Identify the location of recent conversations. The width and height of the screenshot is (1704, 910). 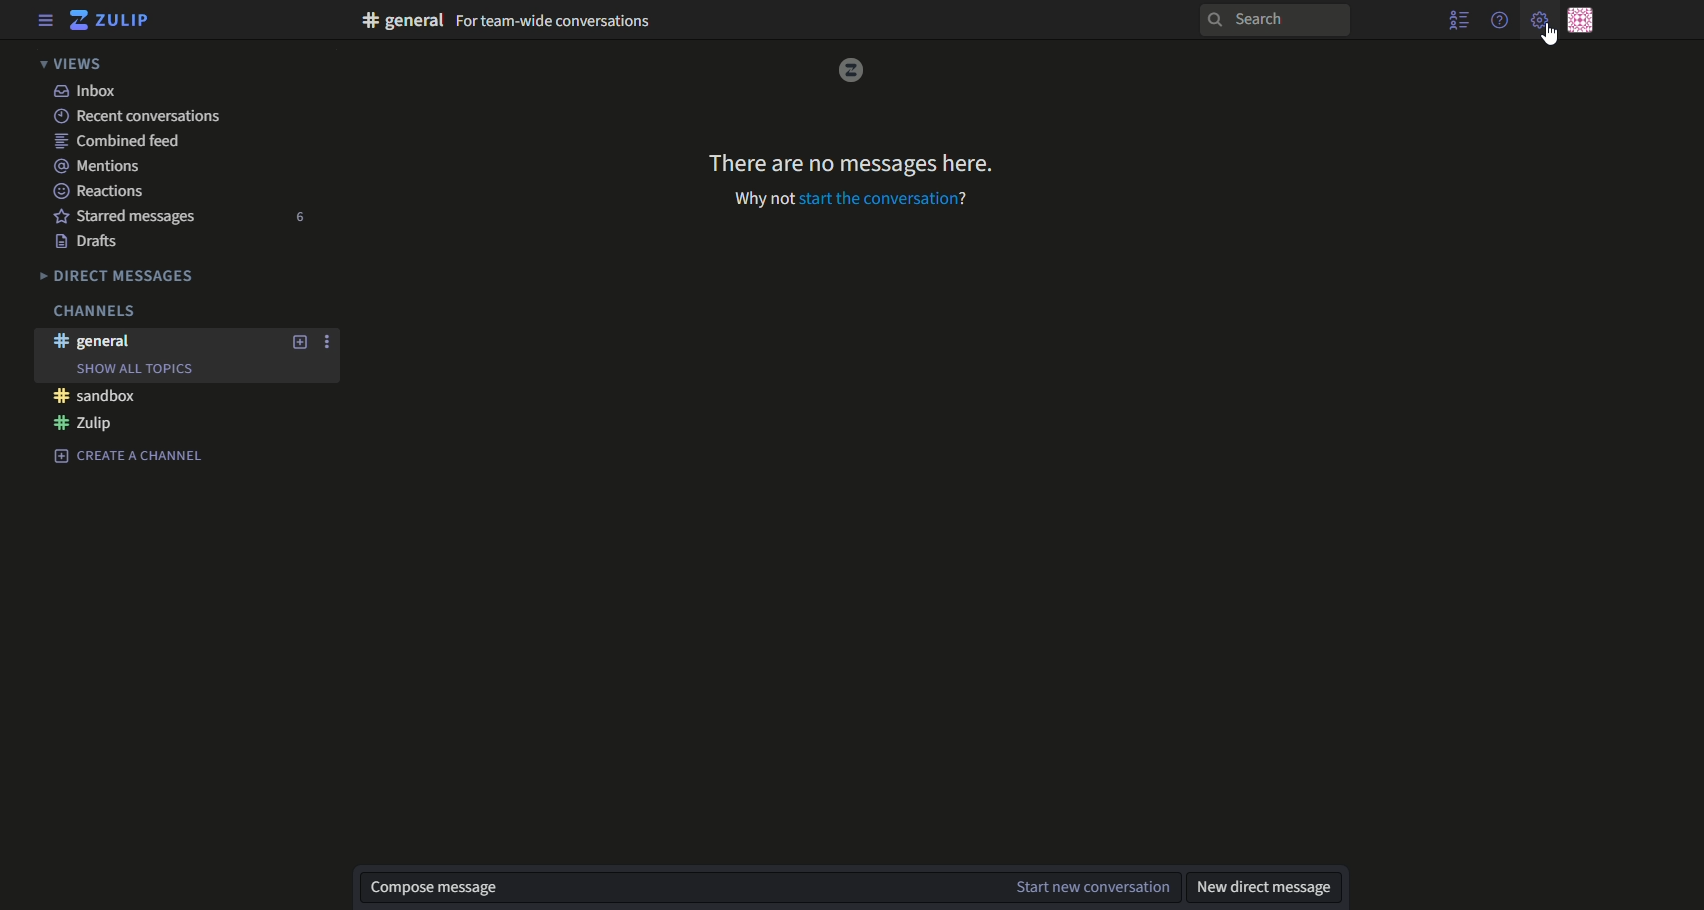
(140, 116).